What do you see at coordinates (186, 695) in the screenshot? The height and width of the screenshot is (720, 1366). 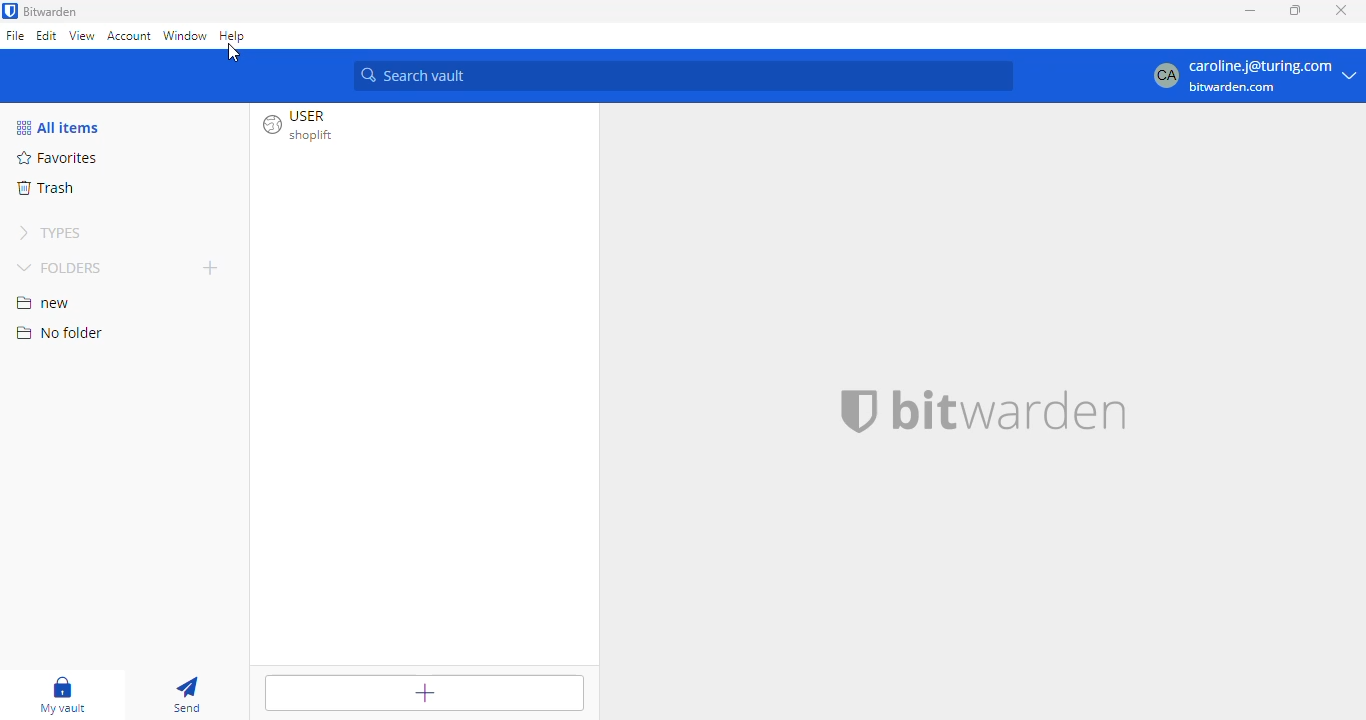 I see `send` at bounding box center [186, 695].